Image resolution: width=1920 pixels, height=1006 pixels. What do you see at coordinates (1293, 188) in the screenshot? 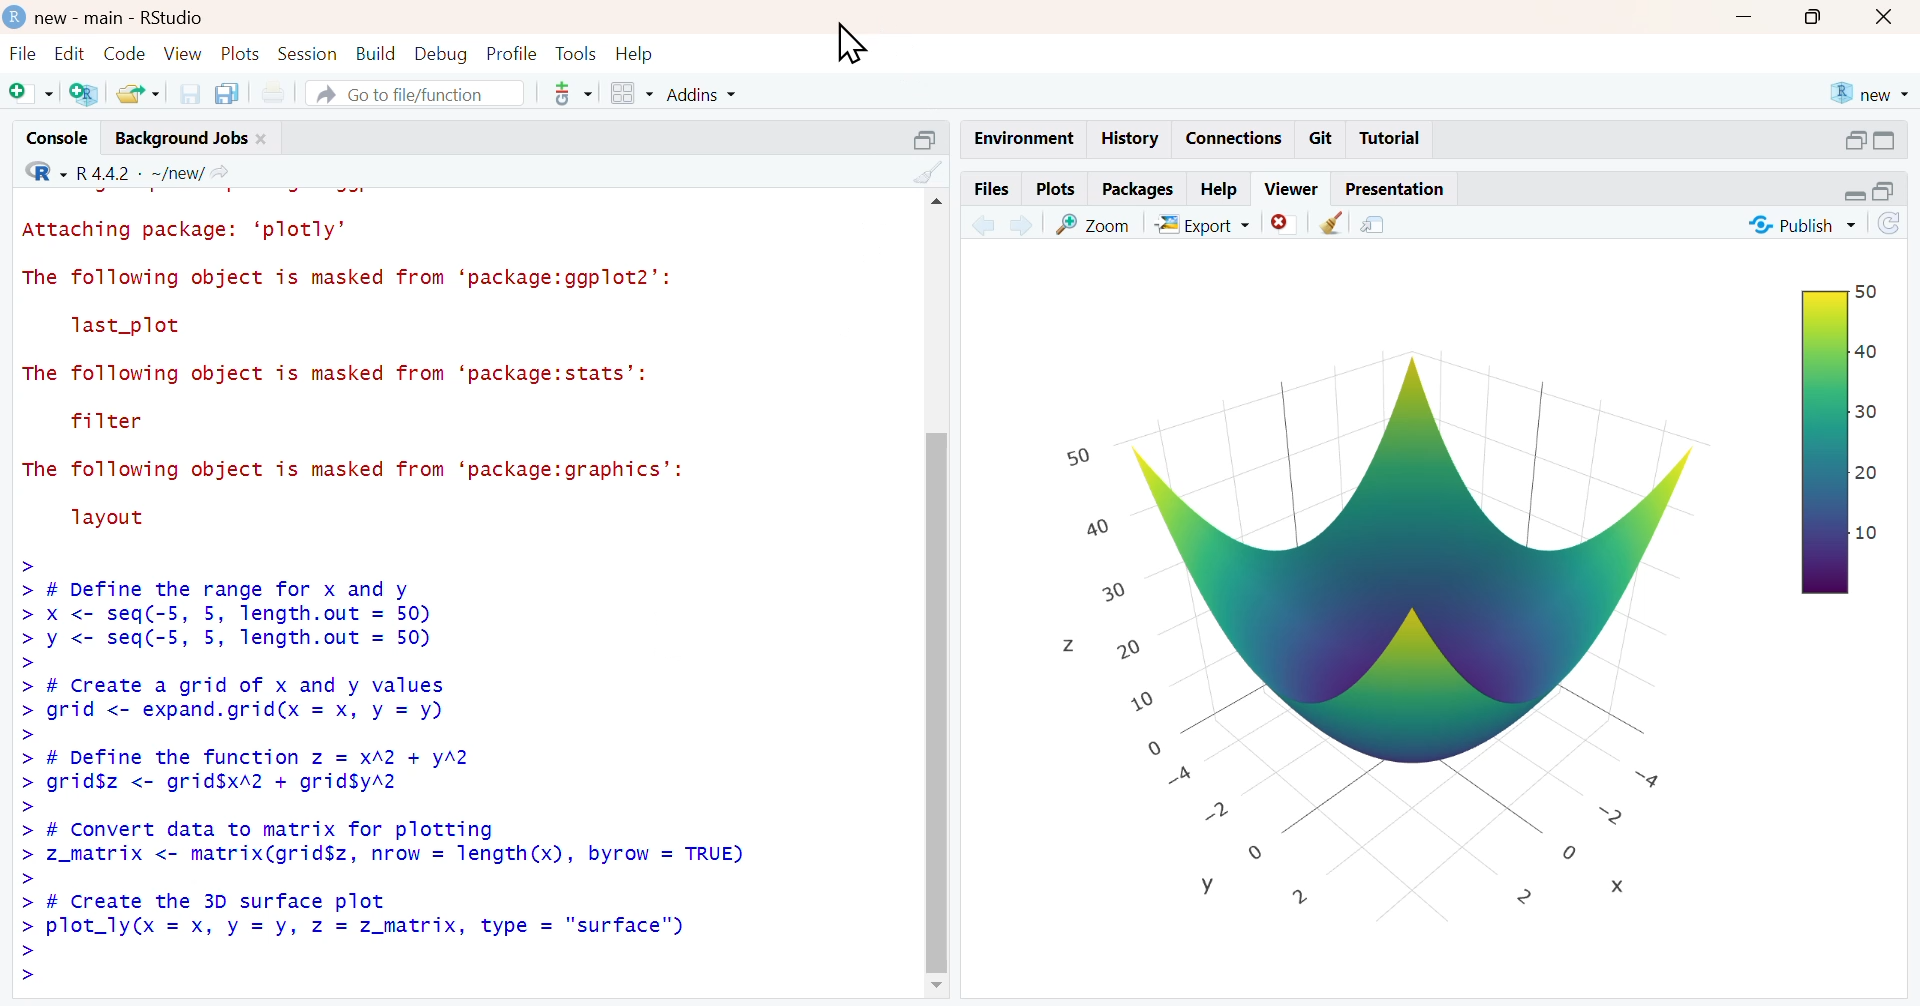
I see `viewer` at bounding box center [1293, 188].